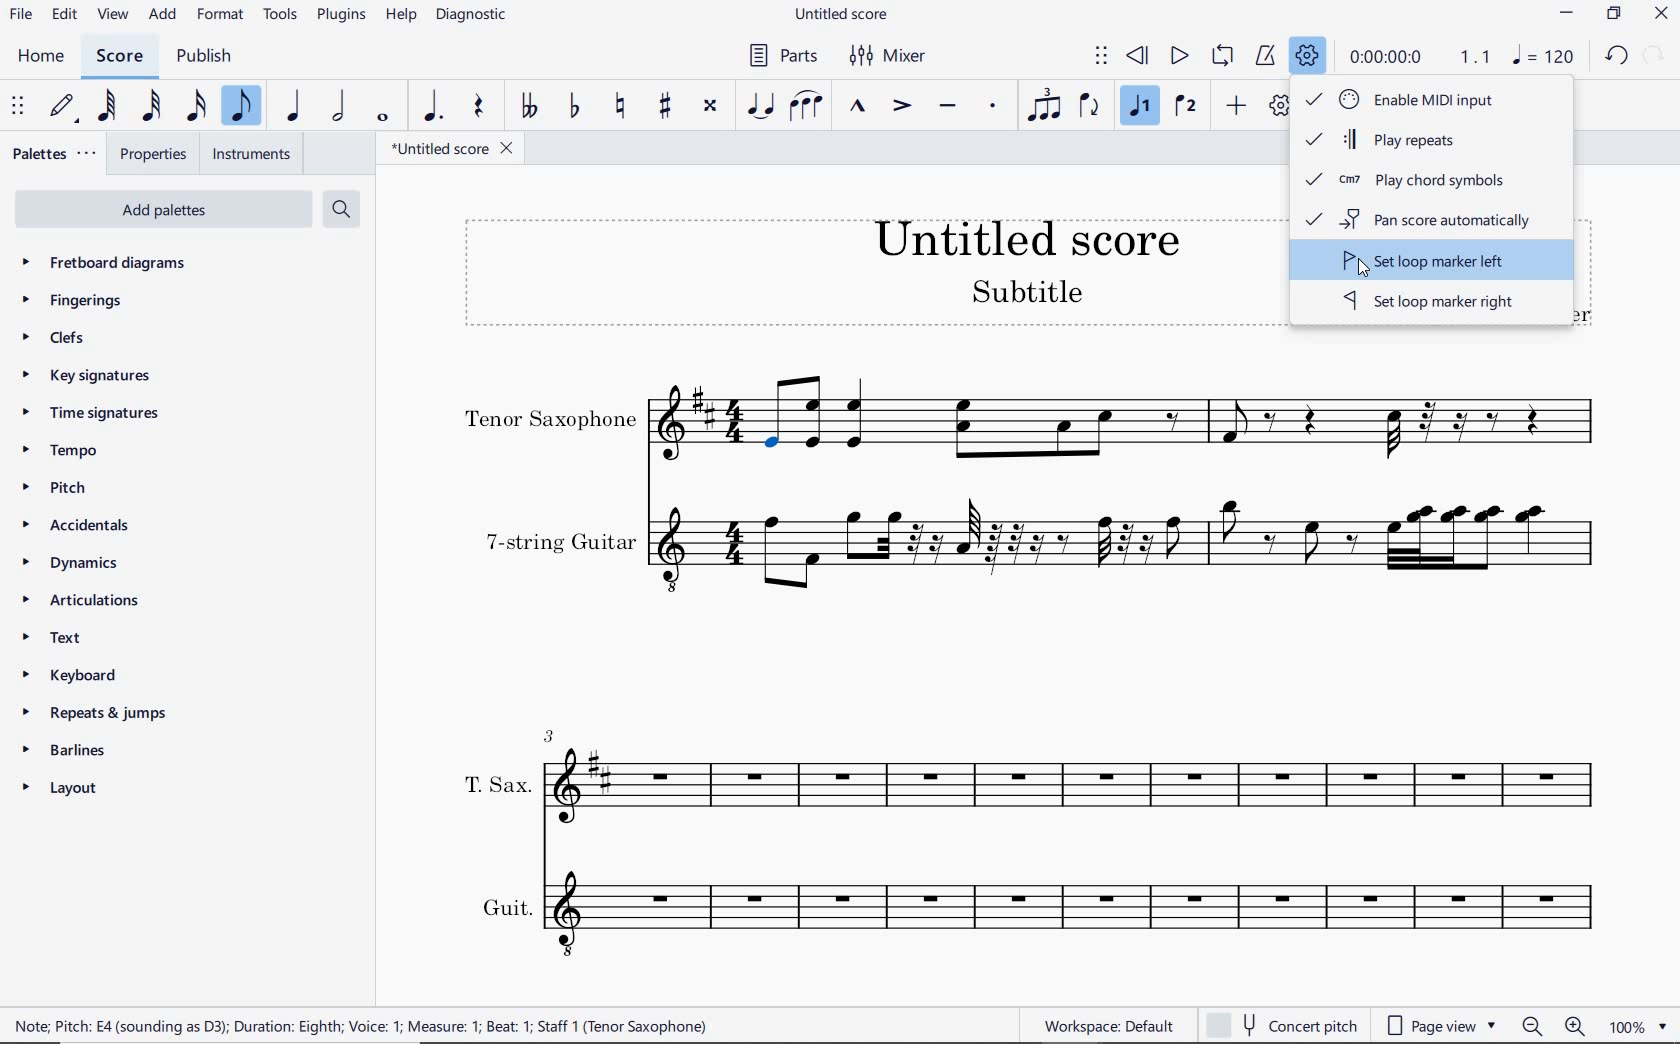  What do you see at coordinates (947, 108) in the screenshot?
I see `TENUTO` at bounding box center [947, 108].